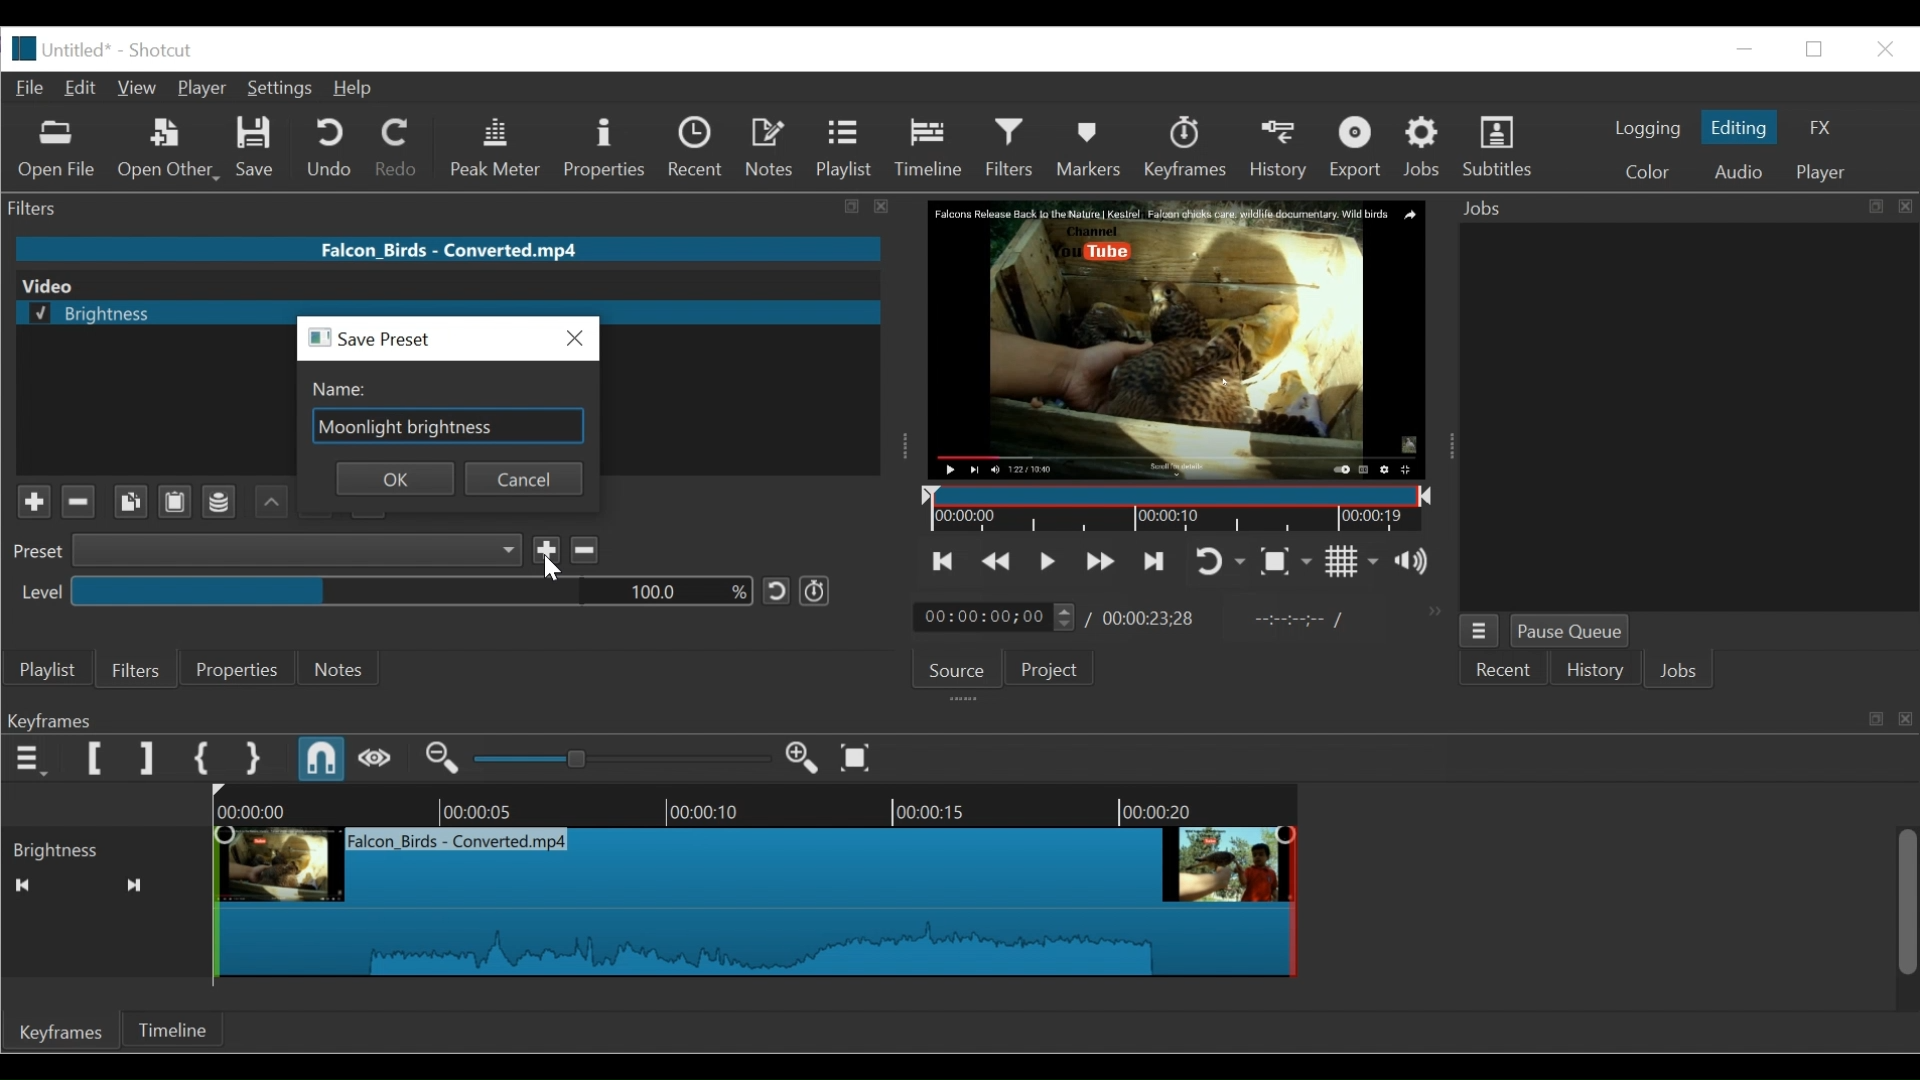  I want to click on Skip to the previous point, so click(944, 560).